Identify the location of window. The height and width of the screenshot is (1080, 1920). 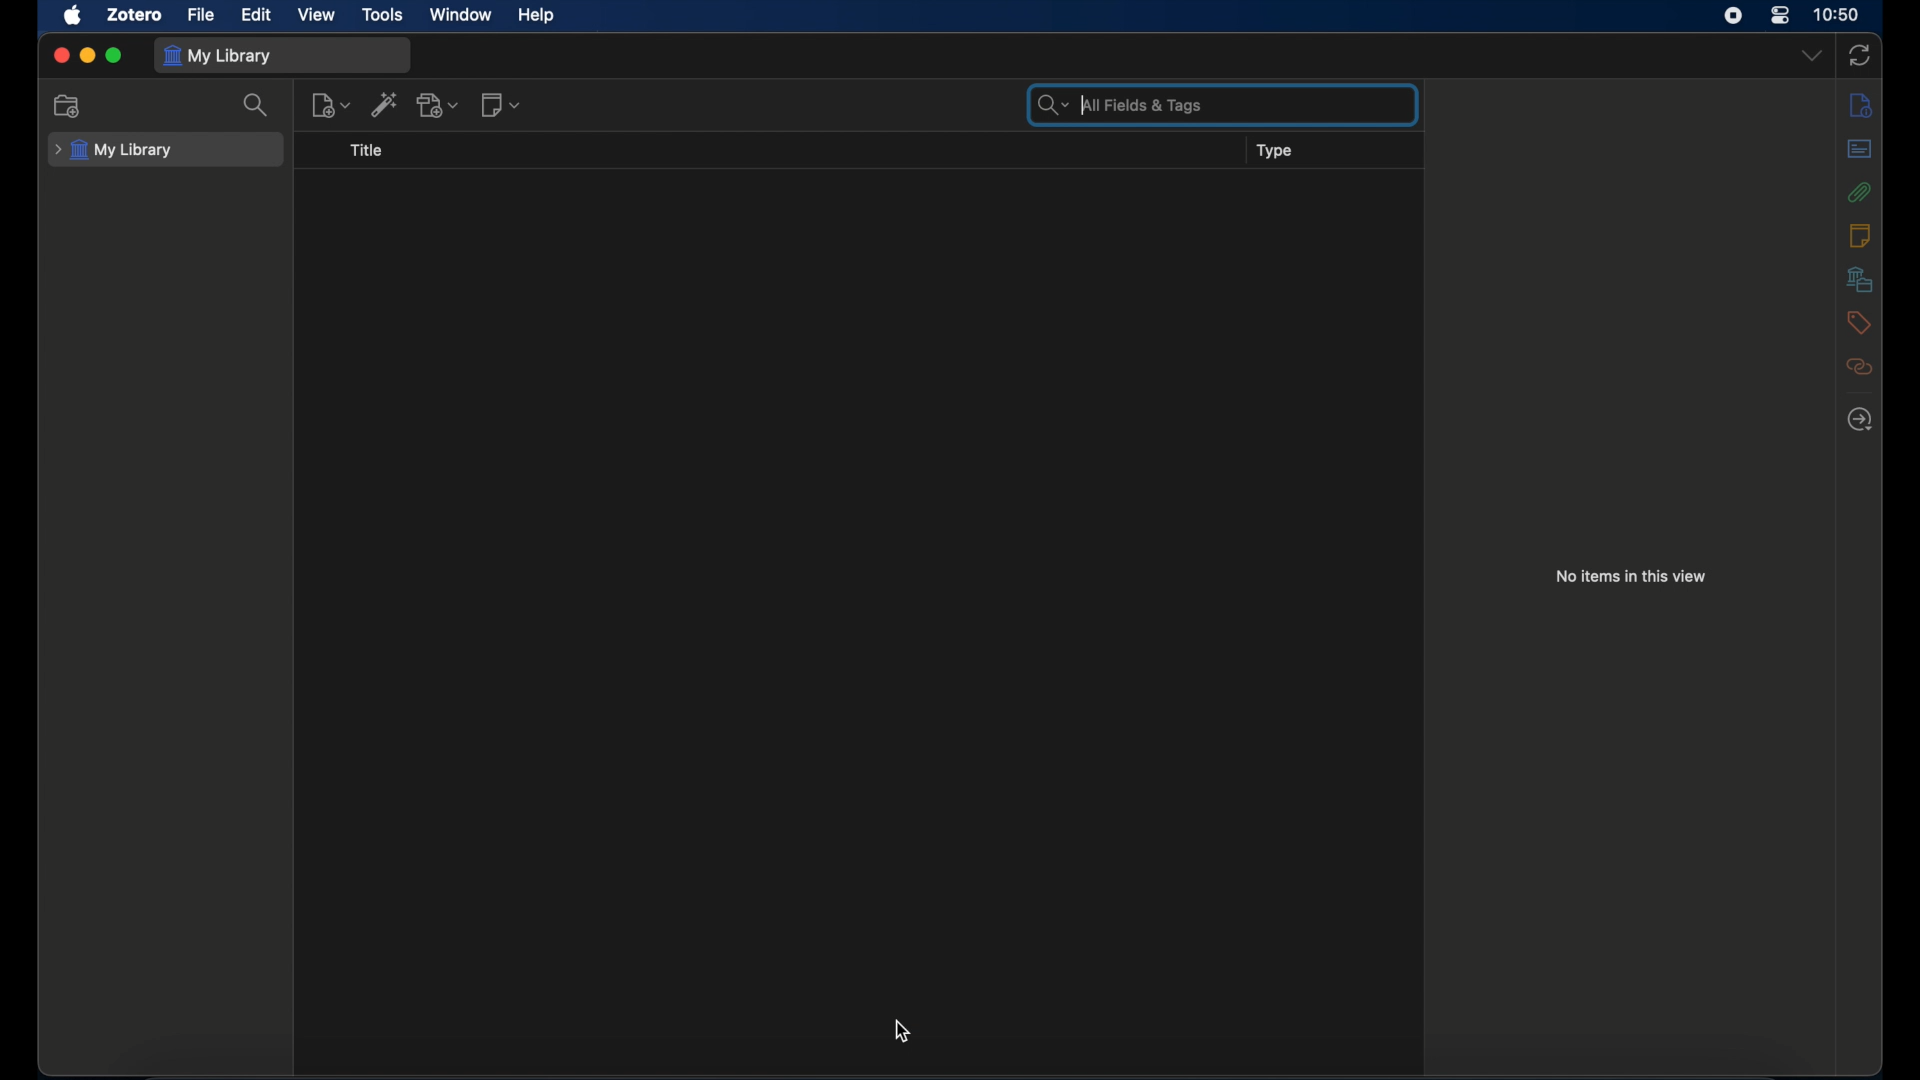
(461, 15).